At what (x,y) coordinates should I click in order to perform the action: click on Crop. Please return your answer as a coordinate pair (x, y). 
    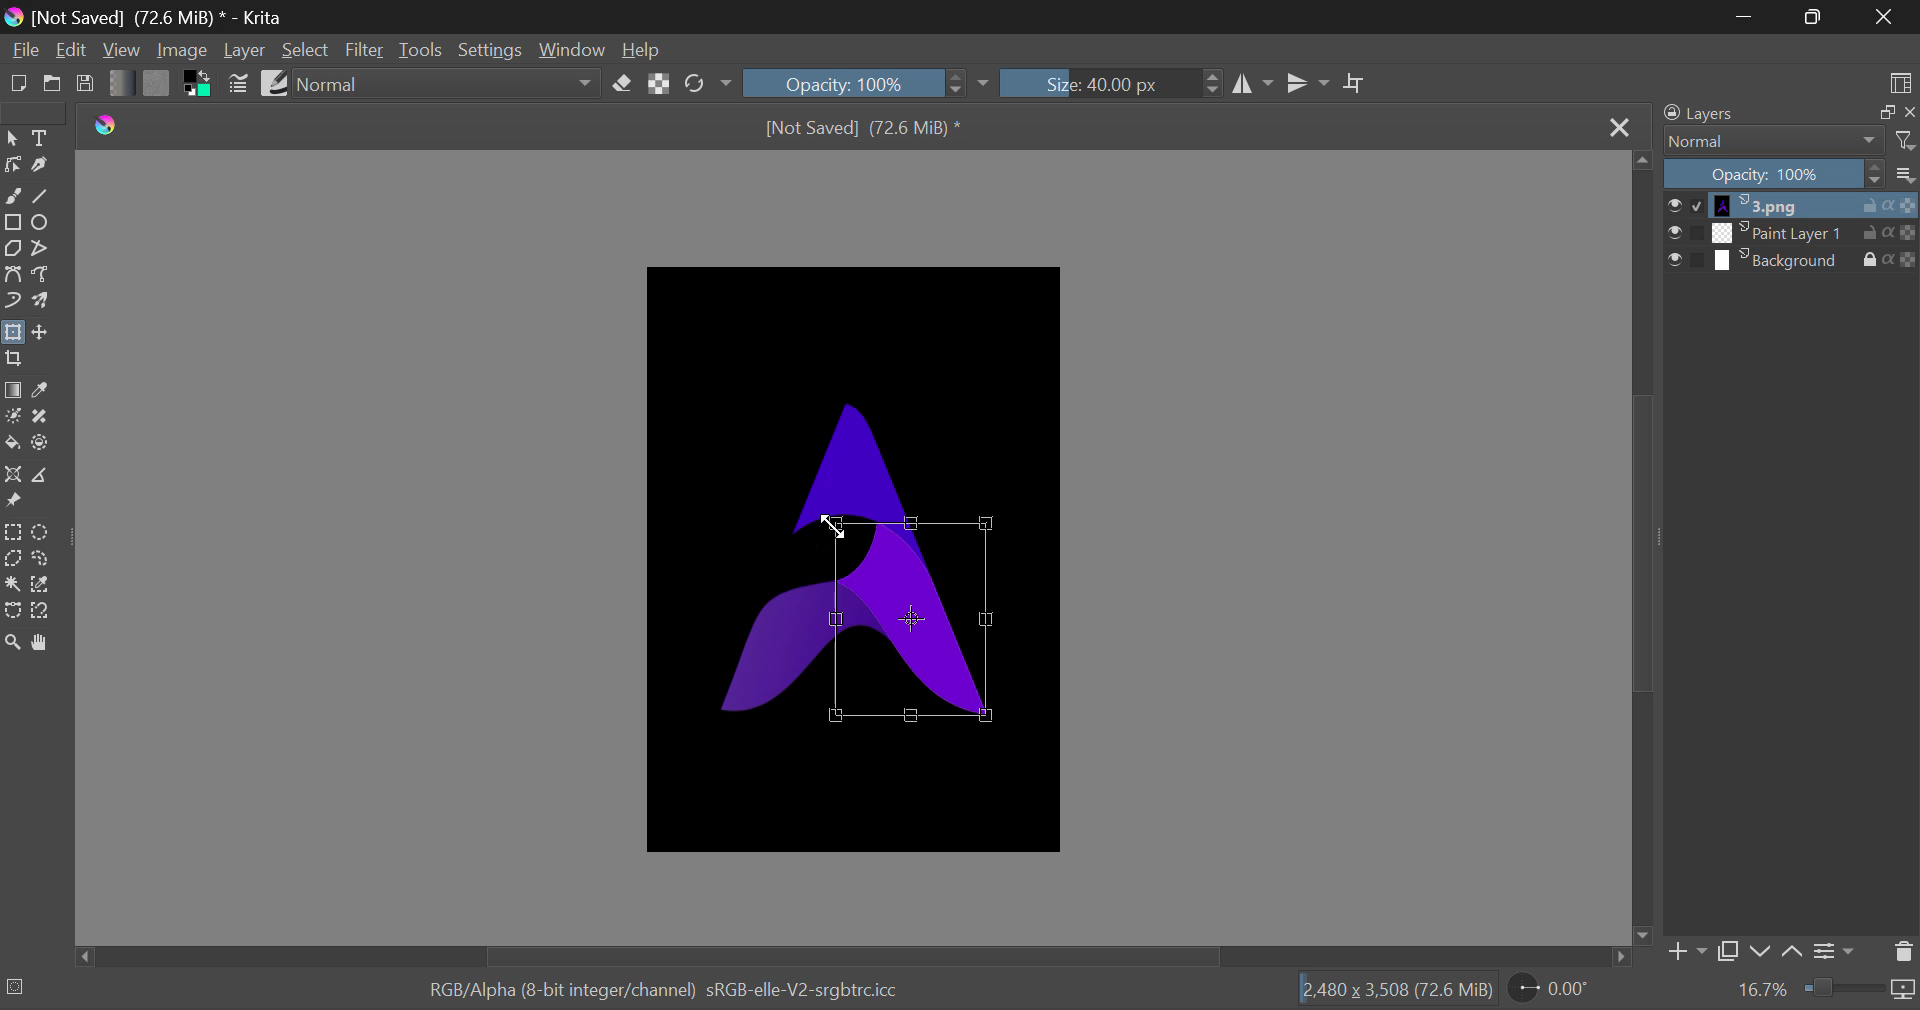
    Looking at the image, I should click on (16, 359).